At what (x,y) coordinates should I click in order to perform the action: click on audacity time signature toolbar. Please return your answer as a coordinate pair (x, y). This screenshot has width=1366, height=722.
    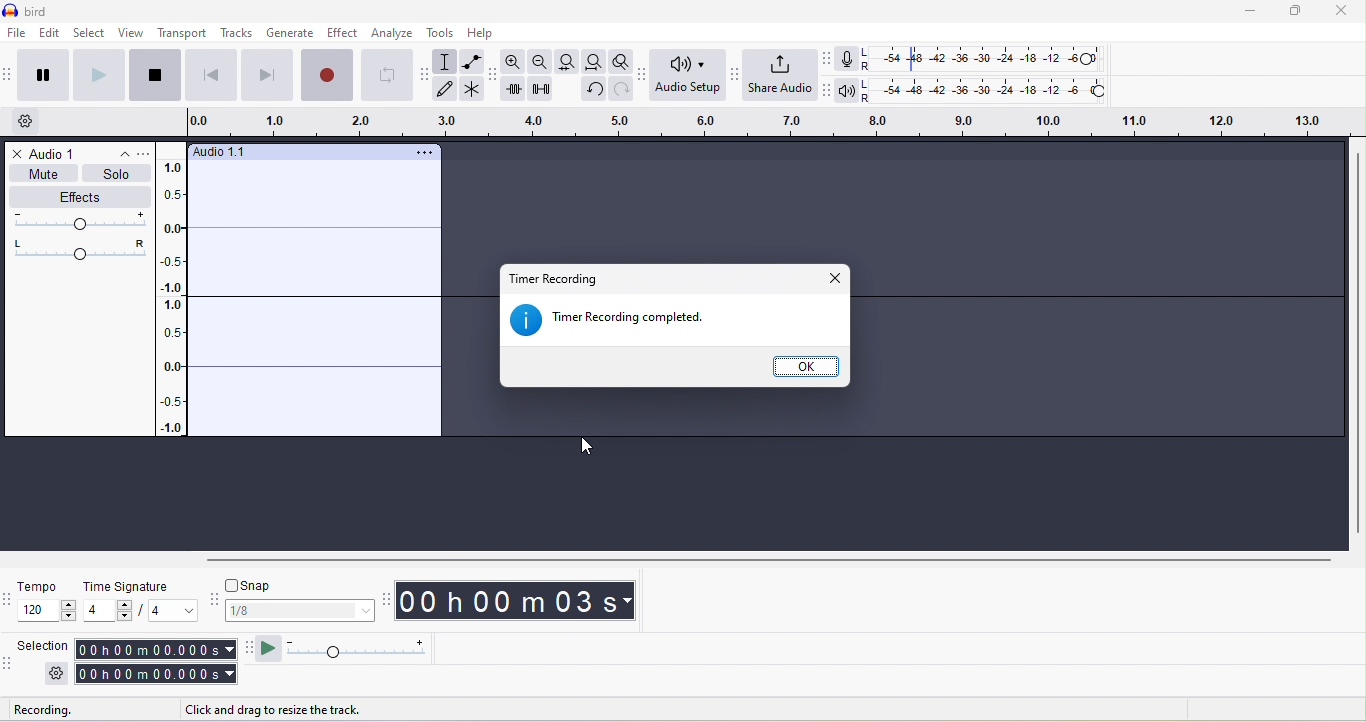
    Looking at the image, I should click on (9, 598).